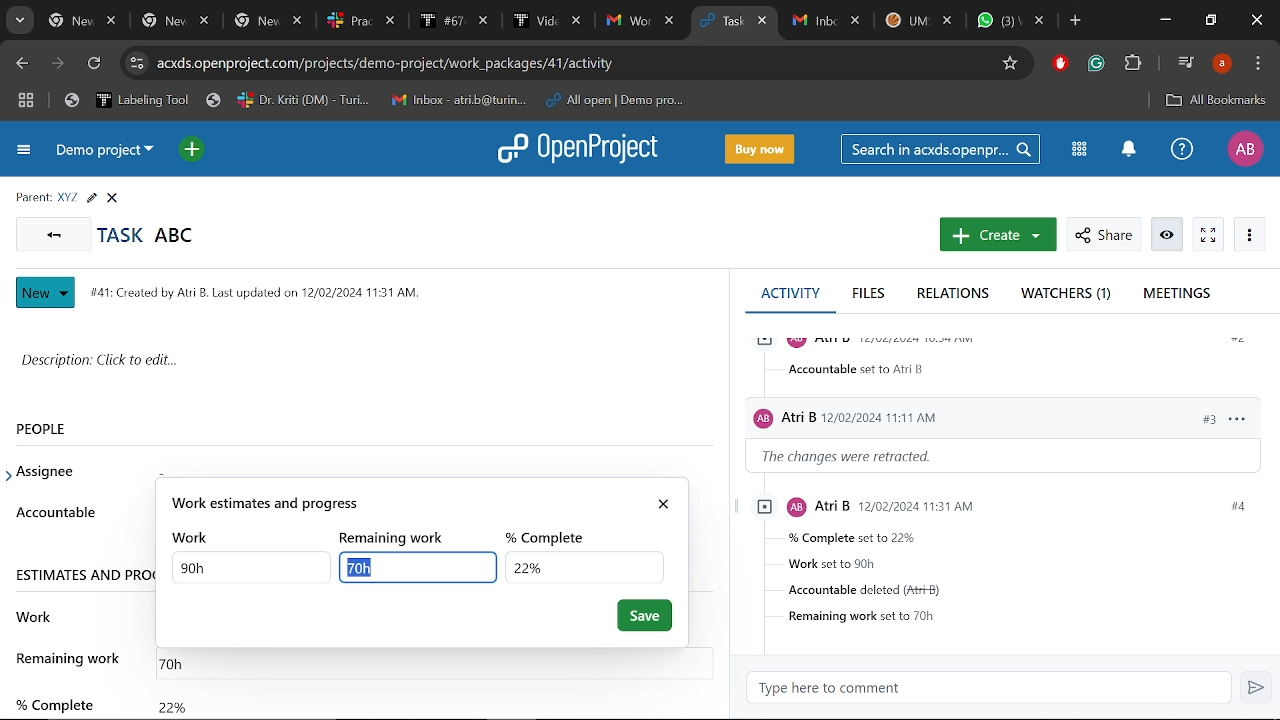 The height and width of the screenshot is (720, 1280). What do you see at coordinates (1250, 235) in the screenshot?
I see `More` at bounding box center [1250, 235].